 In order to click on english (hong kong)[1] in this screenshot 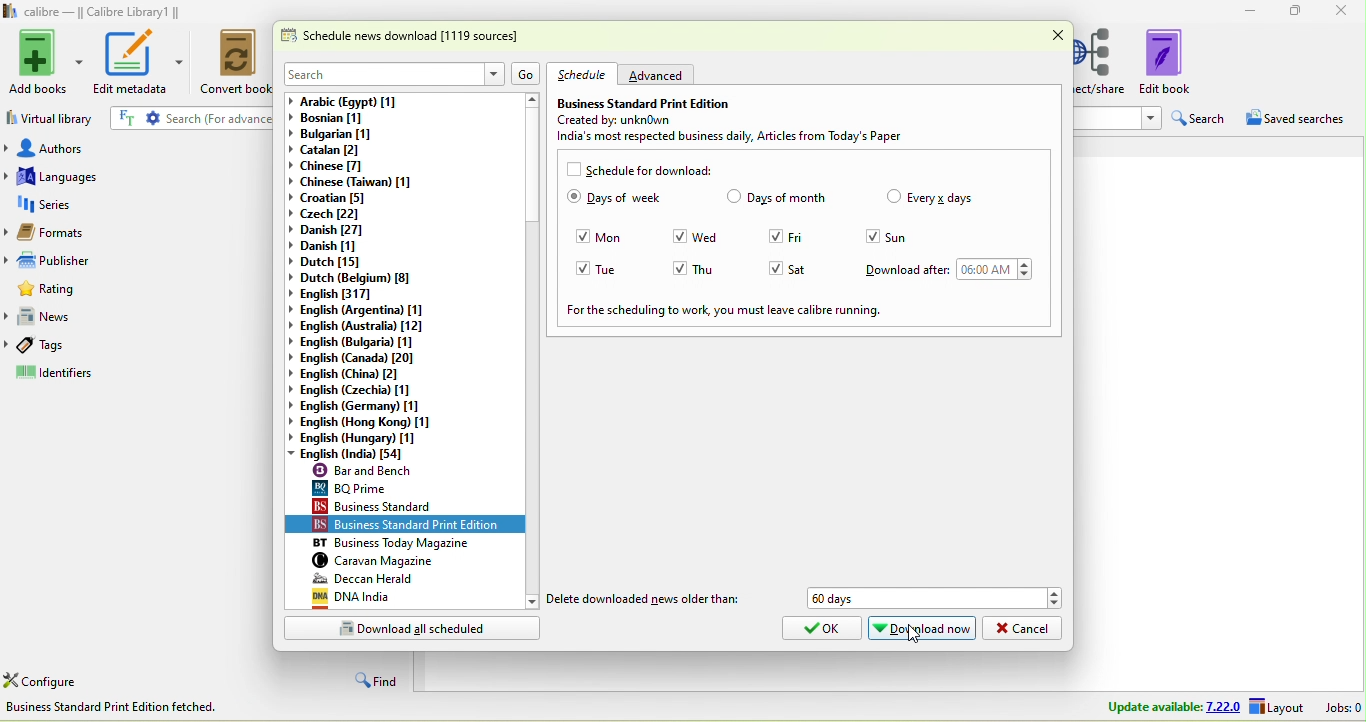, I will do `click(367, 422)`.